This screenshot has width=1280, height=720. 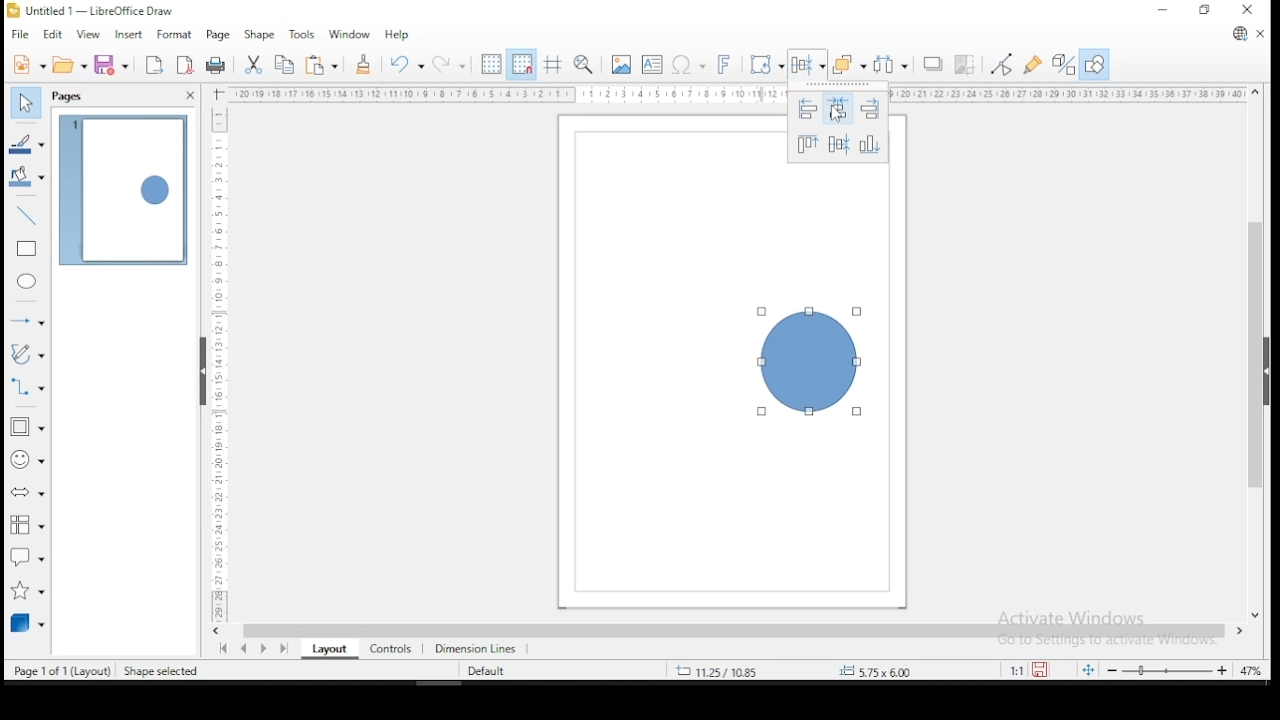 What do you see at coordinates (111, 64) in the screenshot?
I see `save` at bounding box center [111, 64].